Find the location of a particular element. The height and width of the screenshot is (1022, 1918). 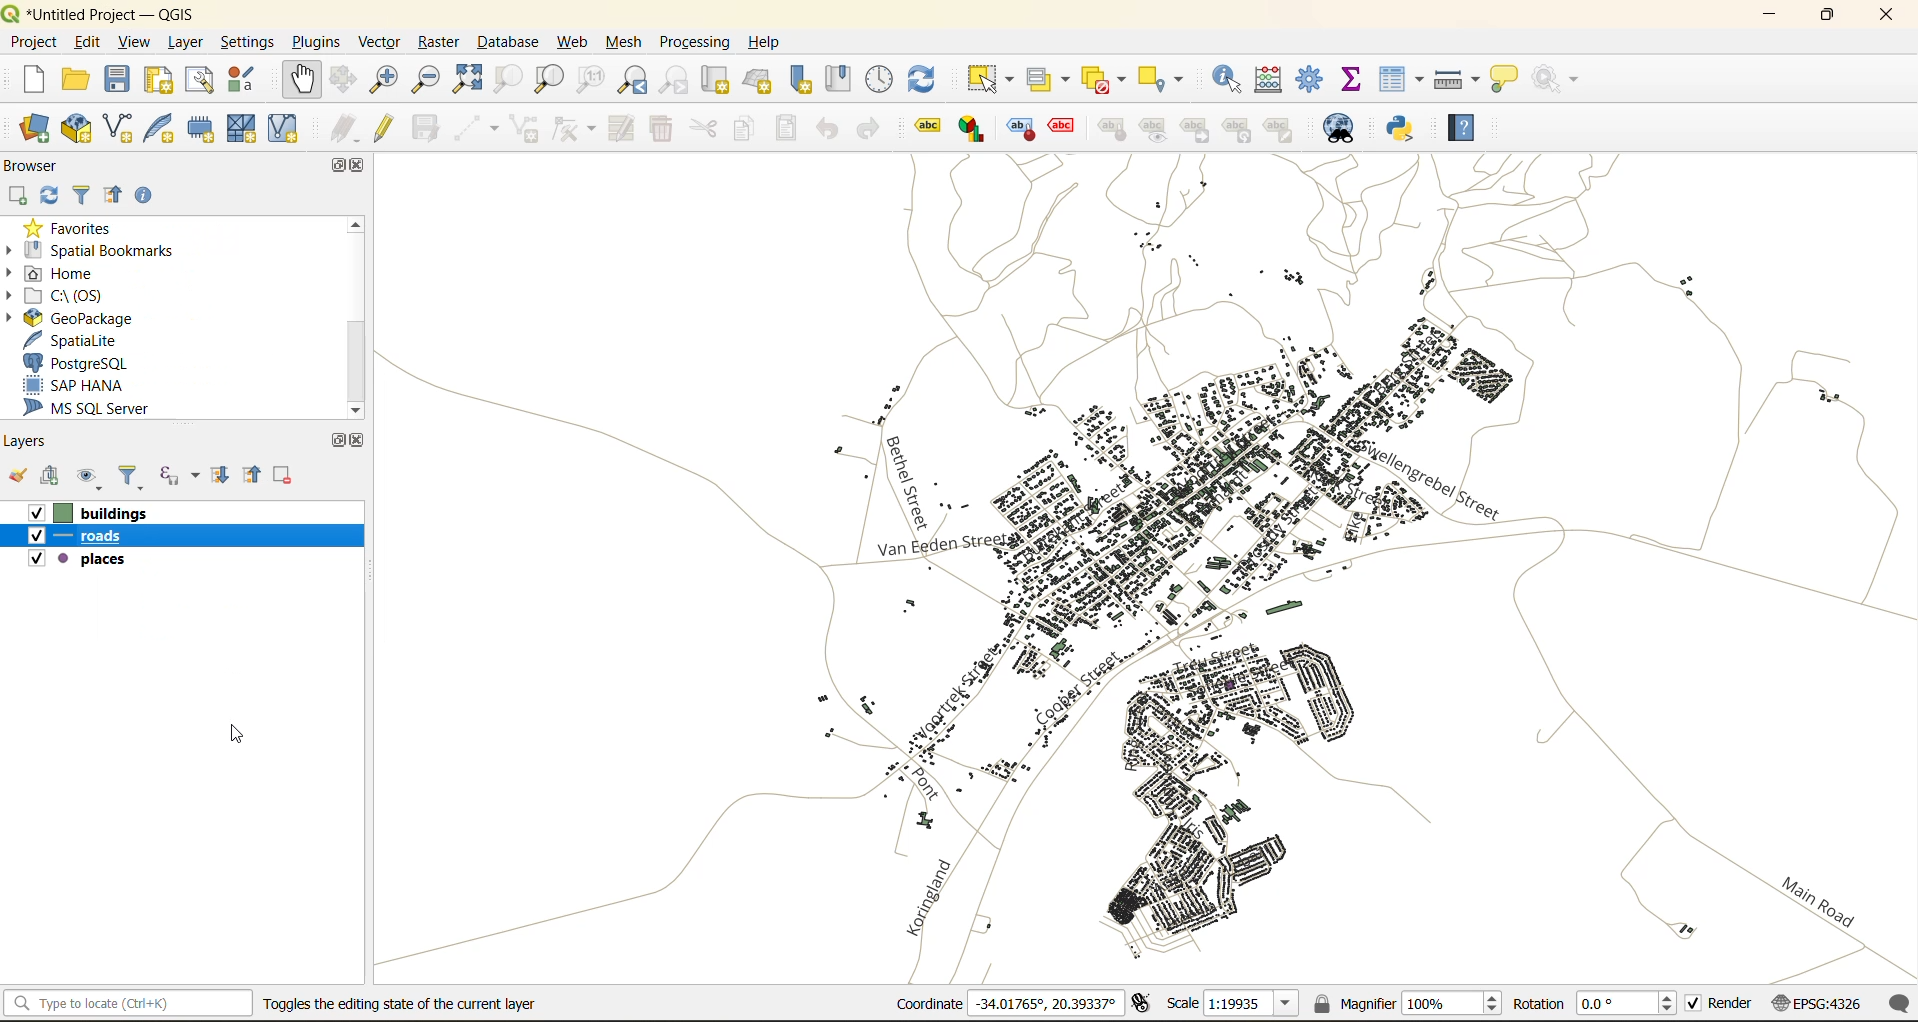

collapse all is located at coordinates (114, 196).